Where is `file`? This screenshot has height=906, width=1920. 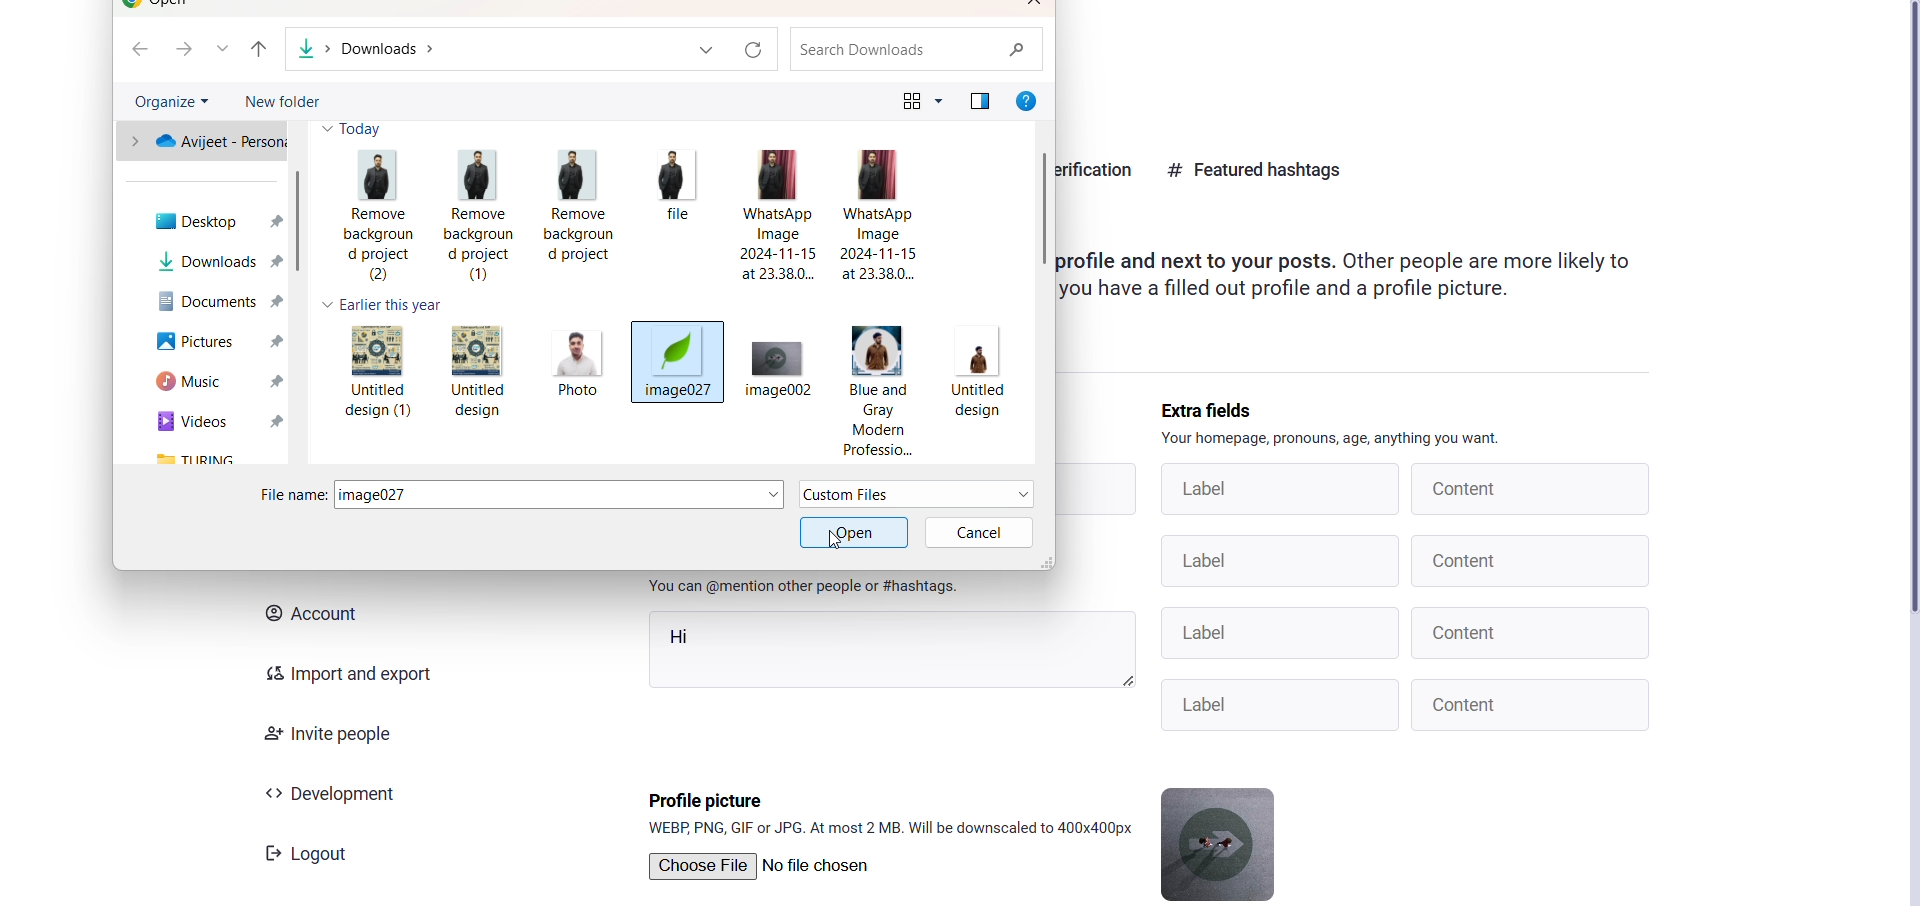
file is located at coordinates (677, 211).